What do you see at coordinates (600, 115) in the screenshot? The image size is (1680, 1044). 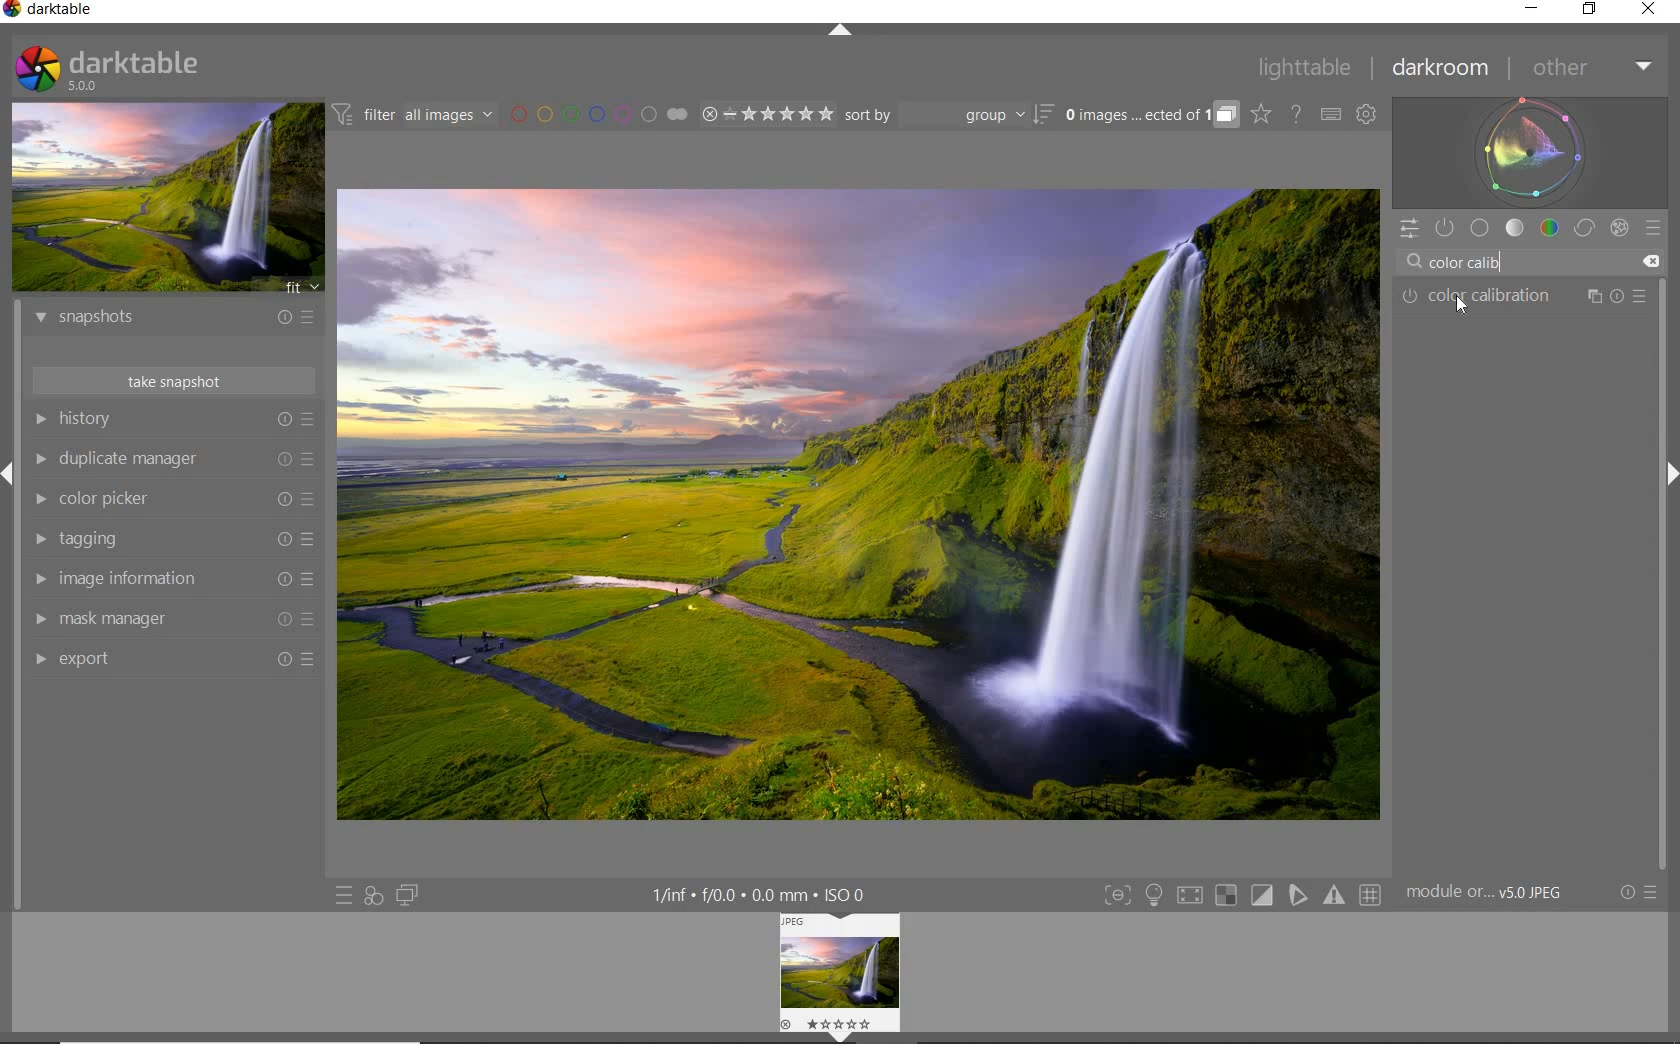 I see `FILTER BY IMAGE COLOR LABEL` at bounding box center [600, 115].